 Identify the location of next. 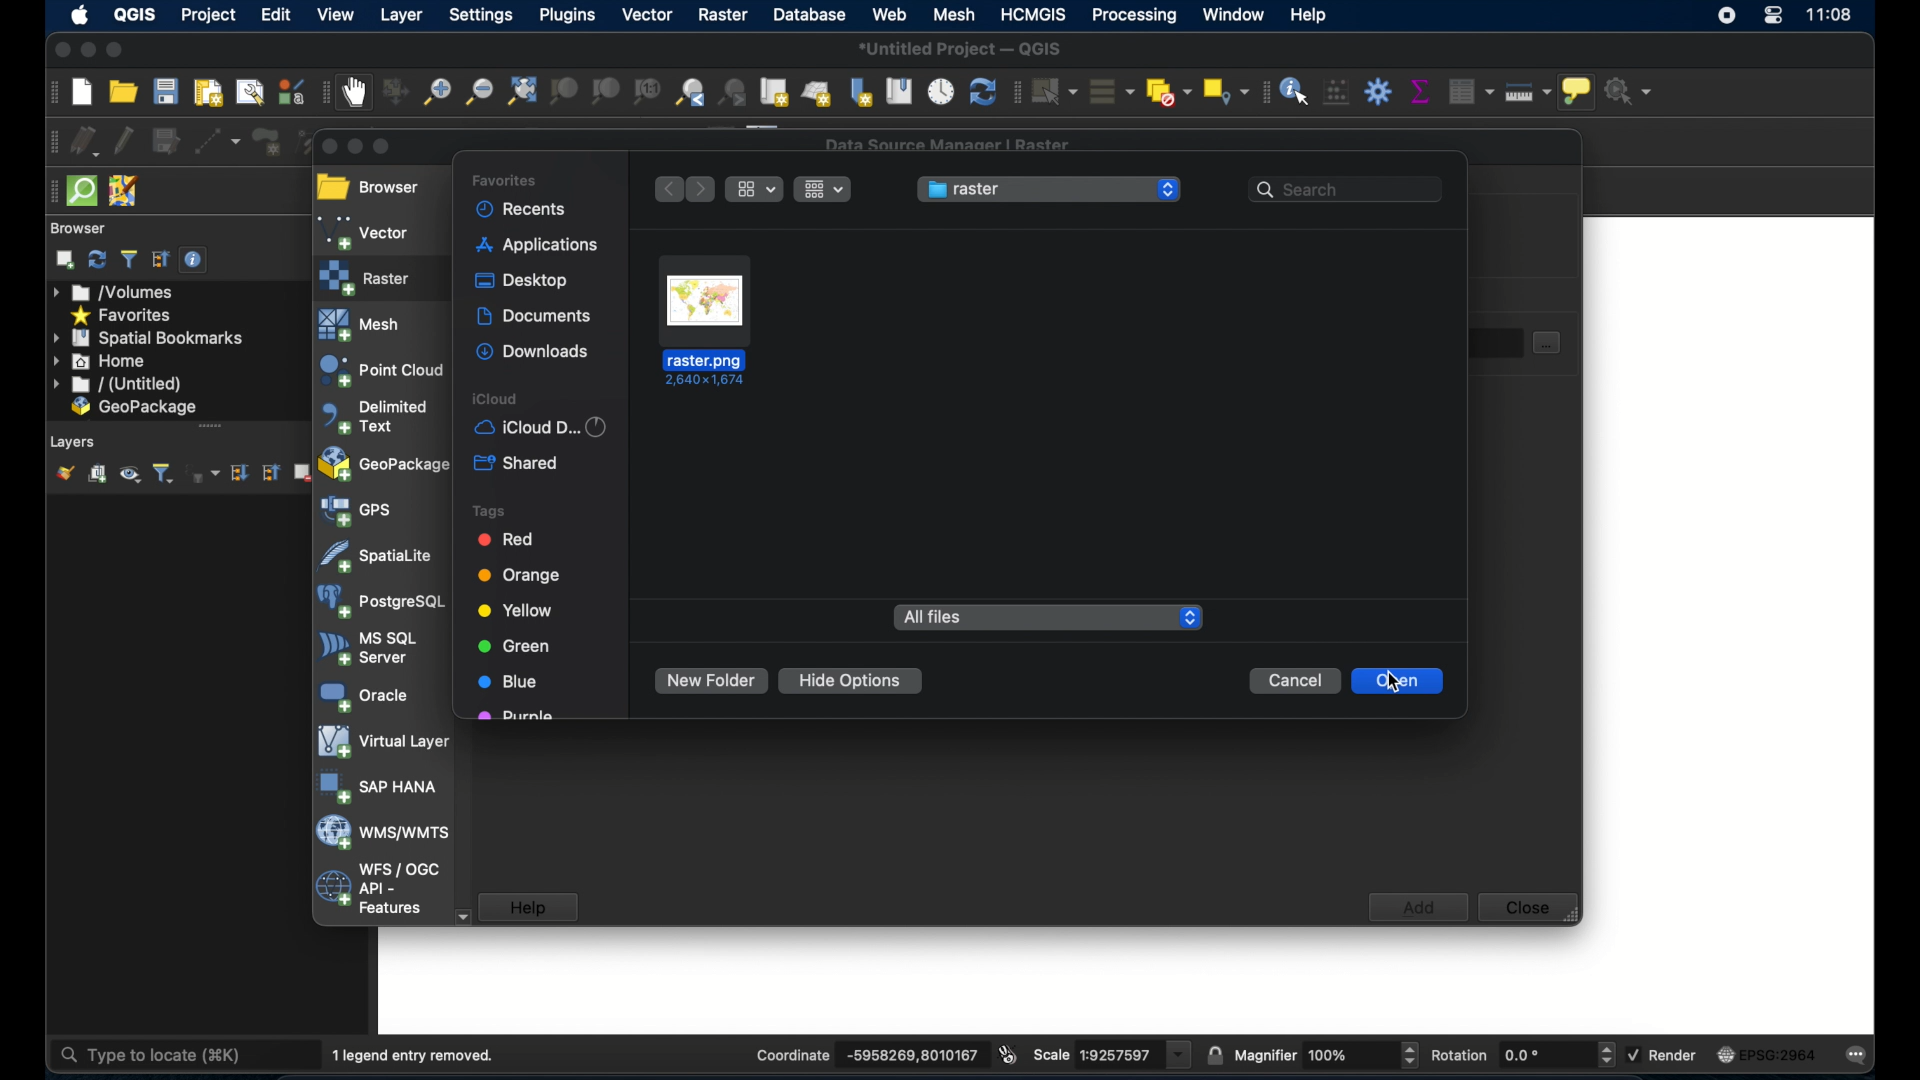
(704, 189).